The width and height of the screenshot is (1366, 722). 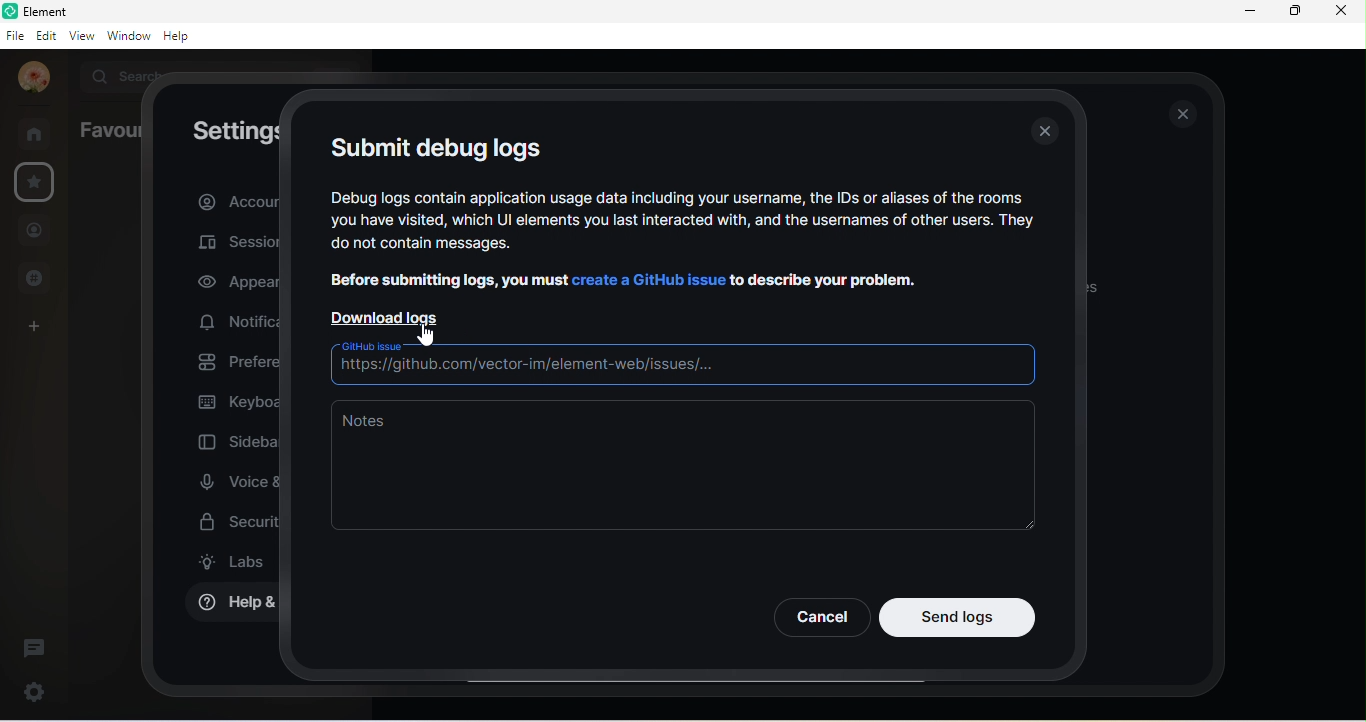 I want to click on submit debug logs, so click(x=436, y=145).